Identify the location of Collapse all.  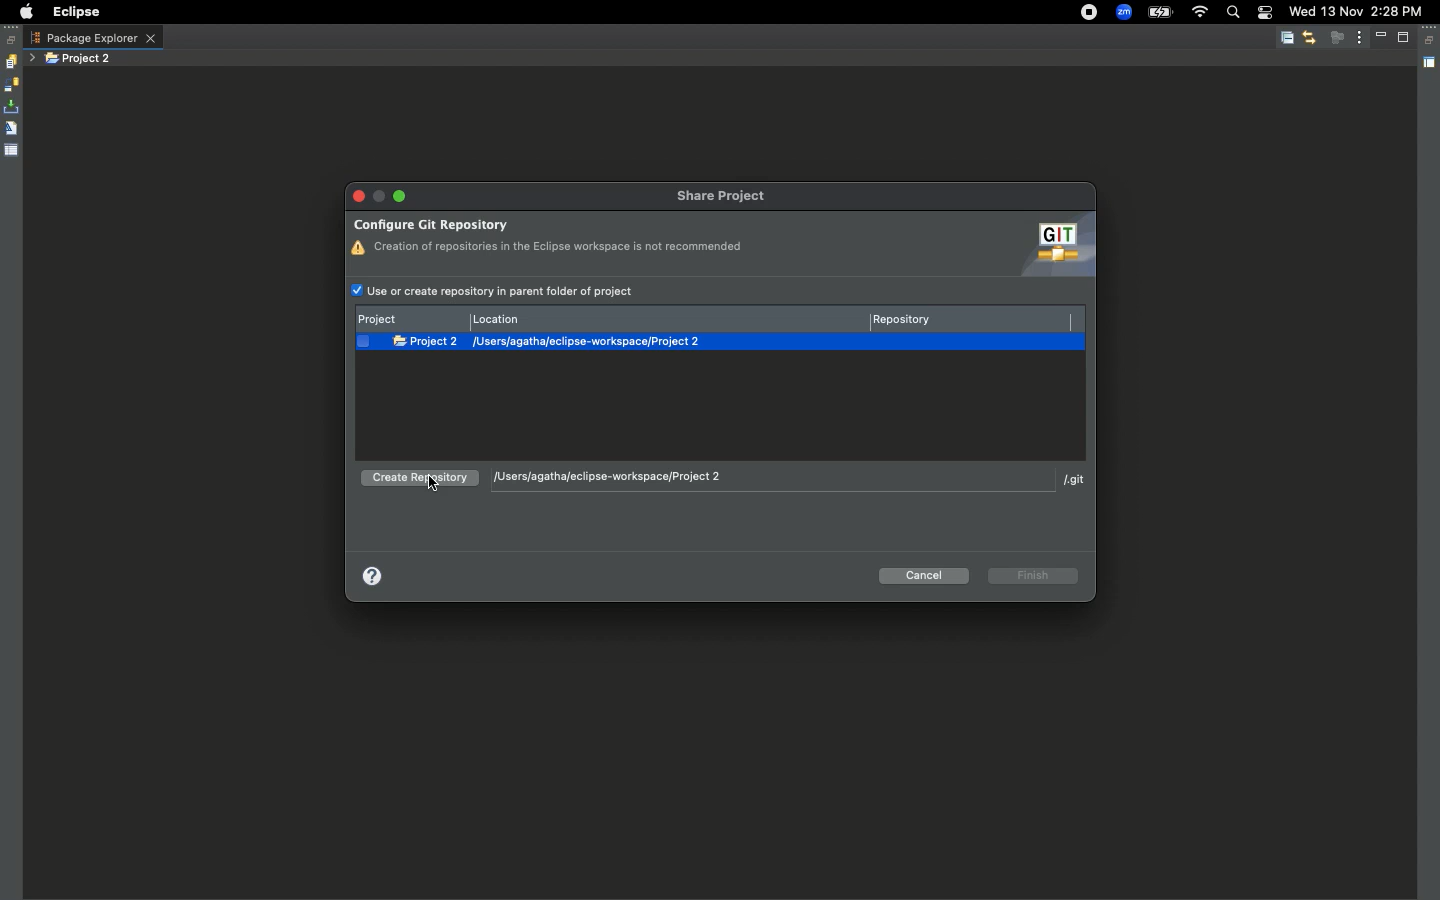
(1287, 39).